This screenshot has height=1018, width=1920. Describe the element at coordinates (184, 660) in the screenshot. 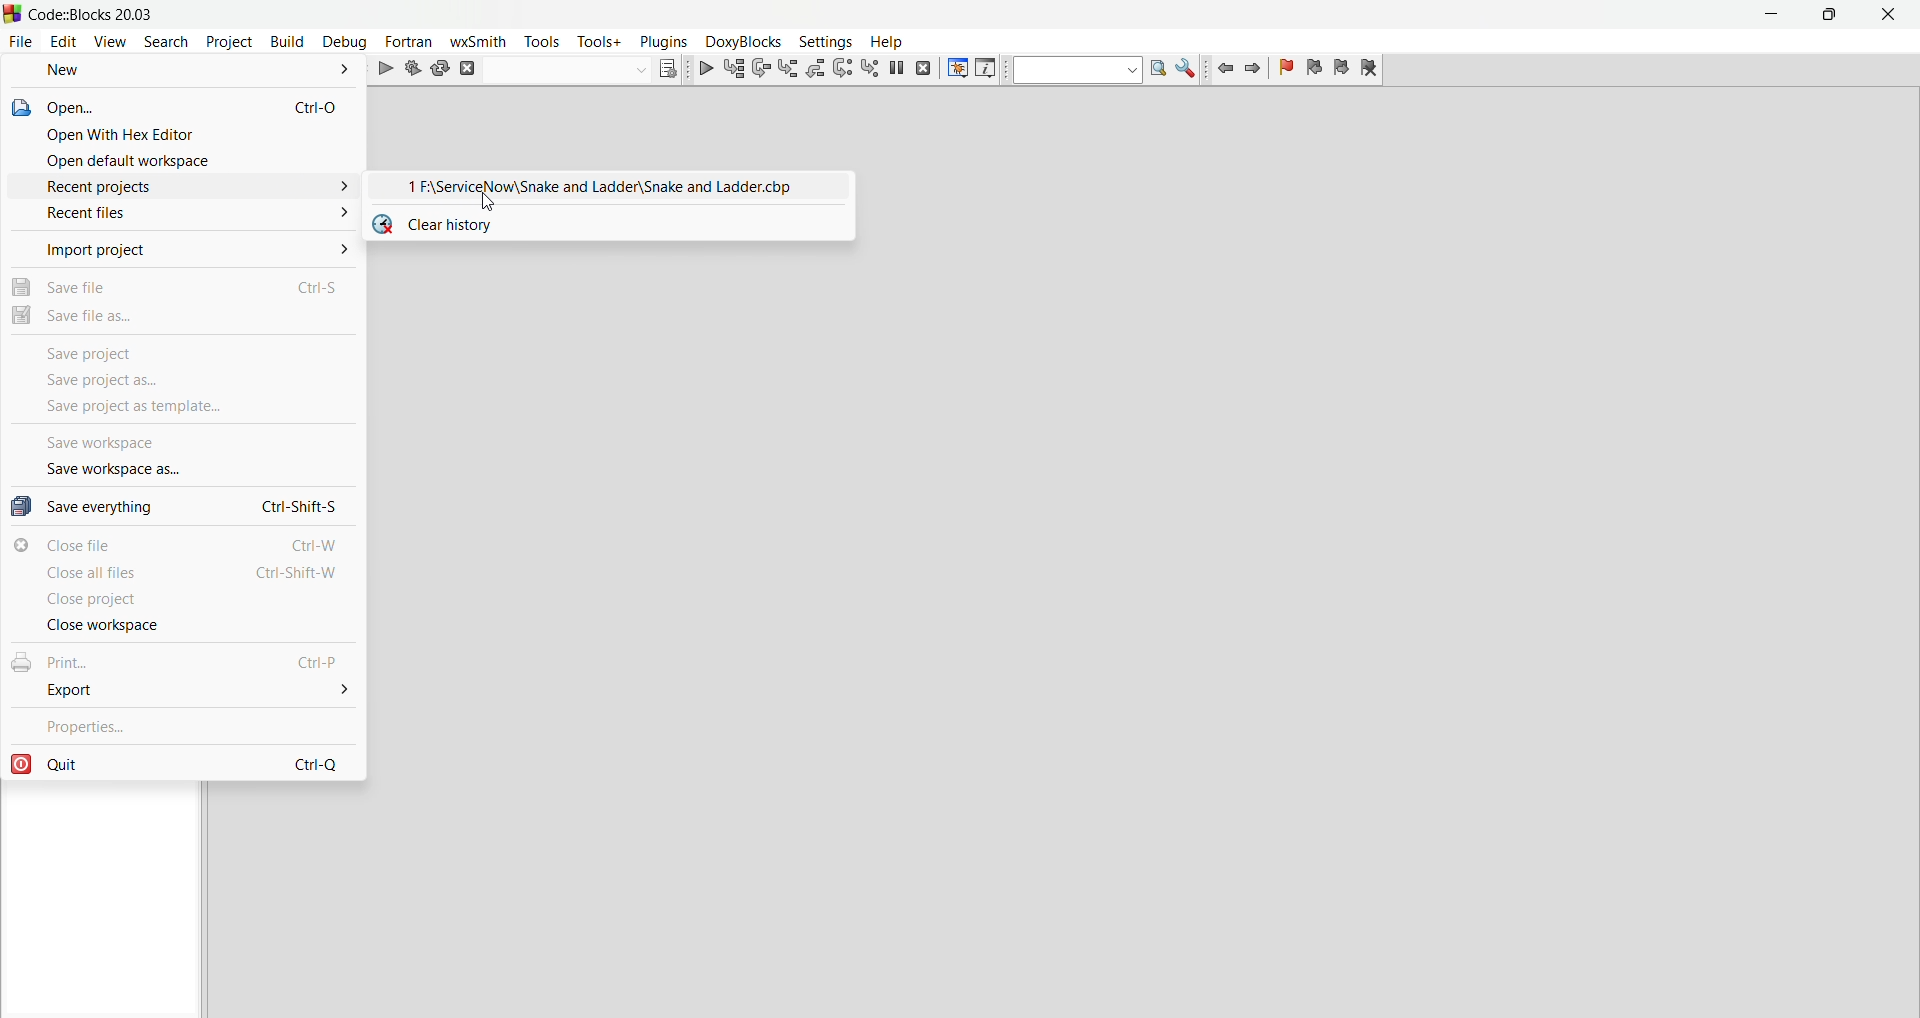

I see `print` at that location.